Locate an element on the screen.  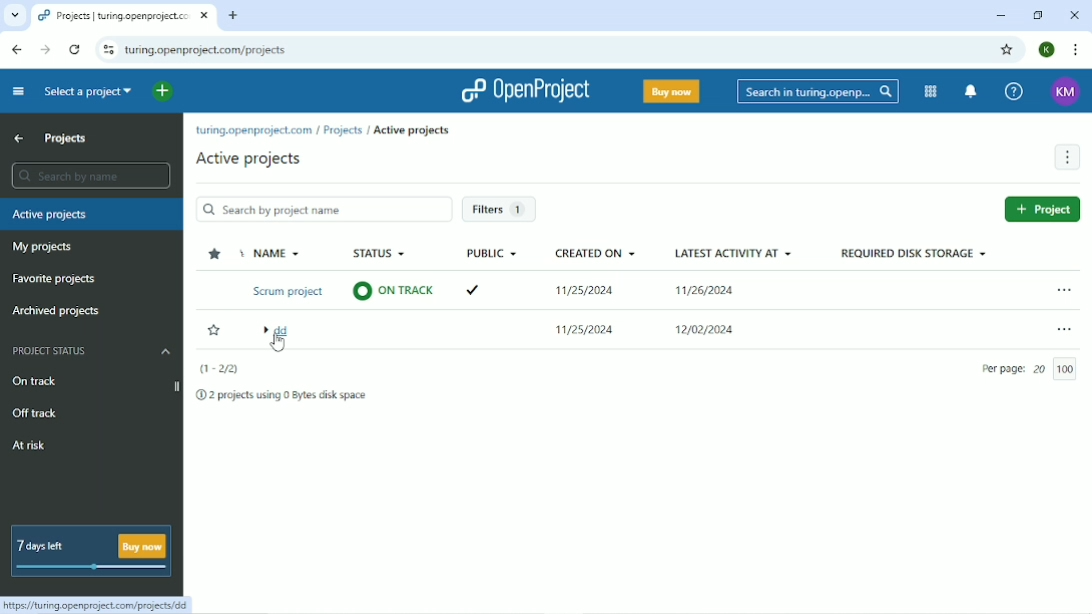
Account is located at coordinates (1065, 91).